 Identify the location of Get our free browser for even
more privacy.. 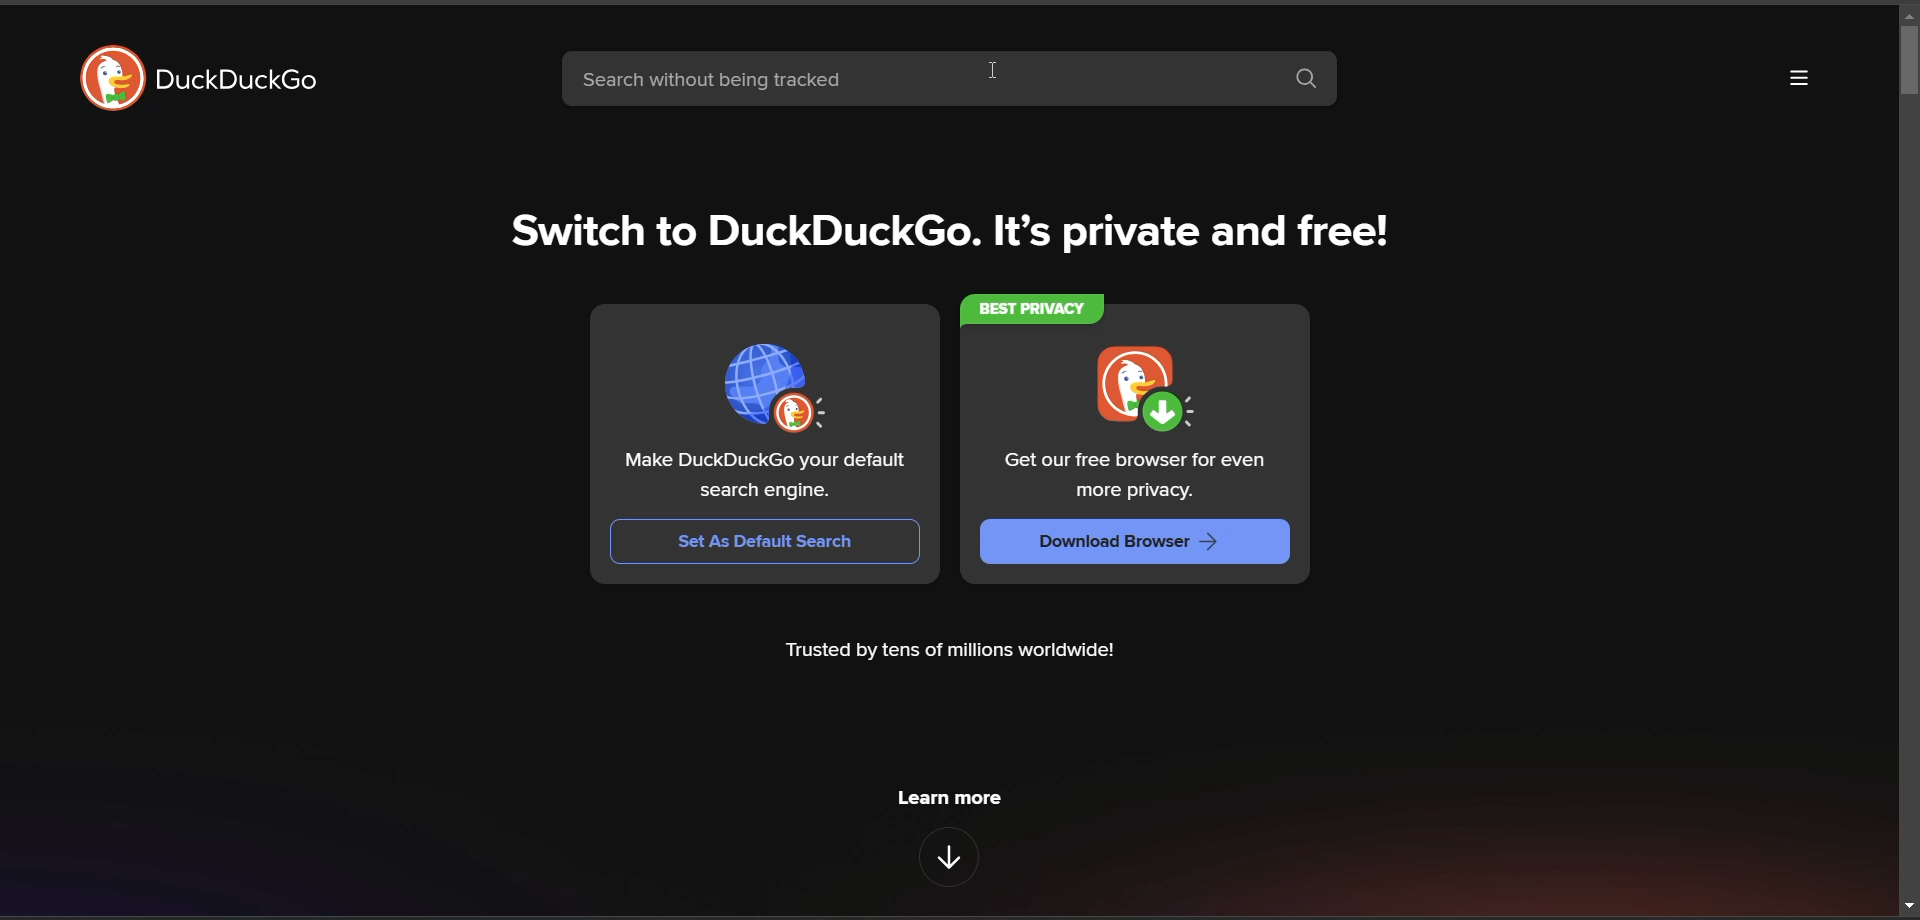
(1140, 475).